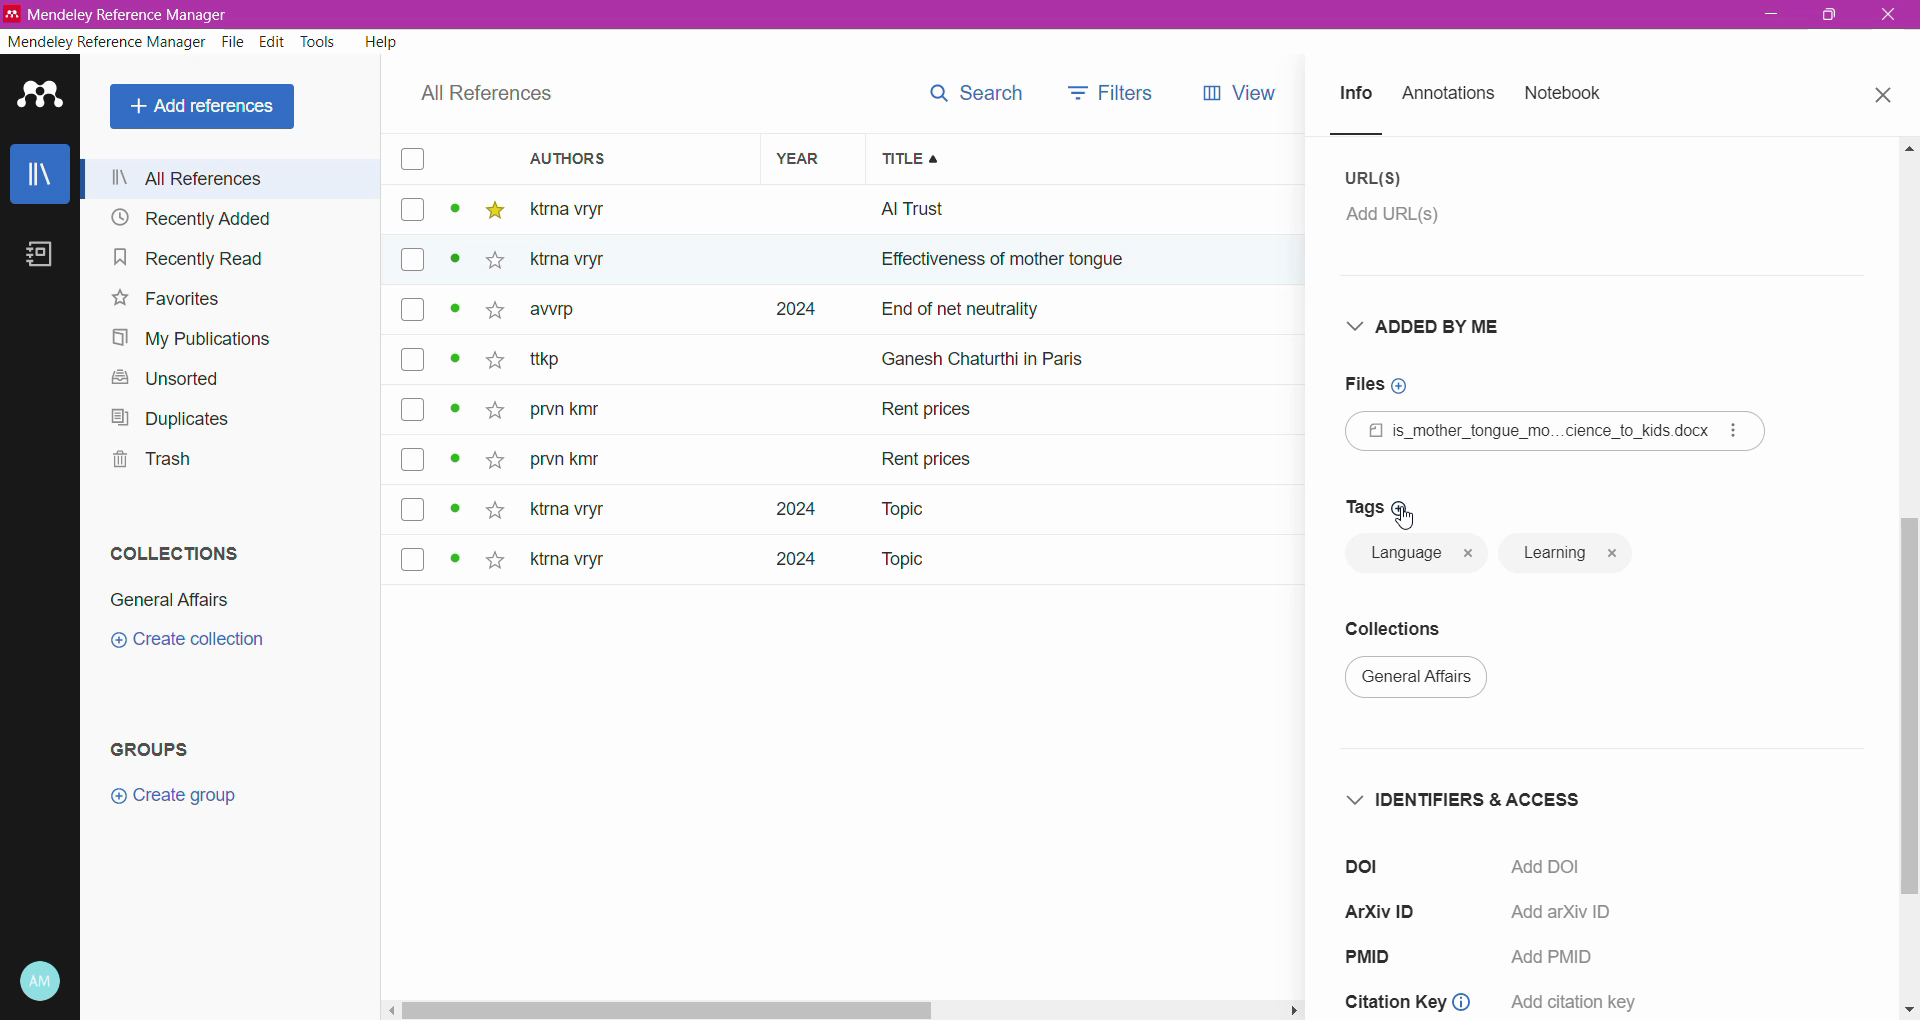 This screenshot has width=1920, height=1020. I want to click on Recently Added, so click(224, 217).